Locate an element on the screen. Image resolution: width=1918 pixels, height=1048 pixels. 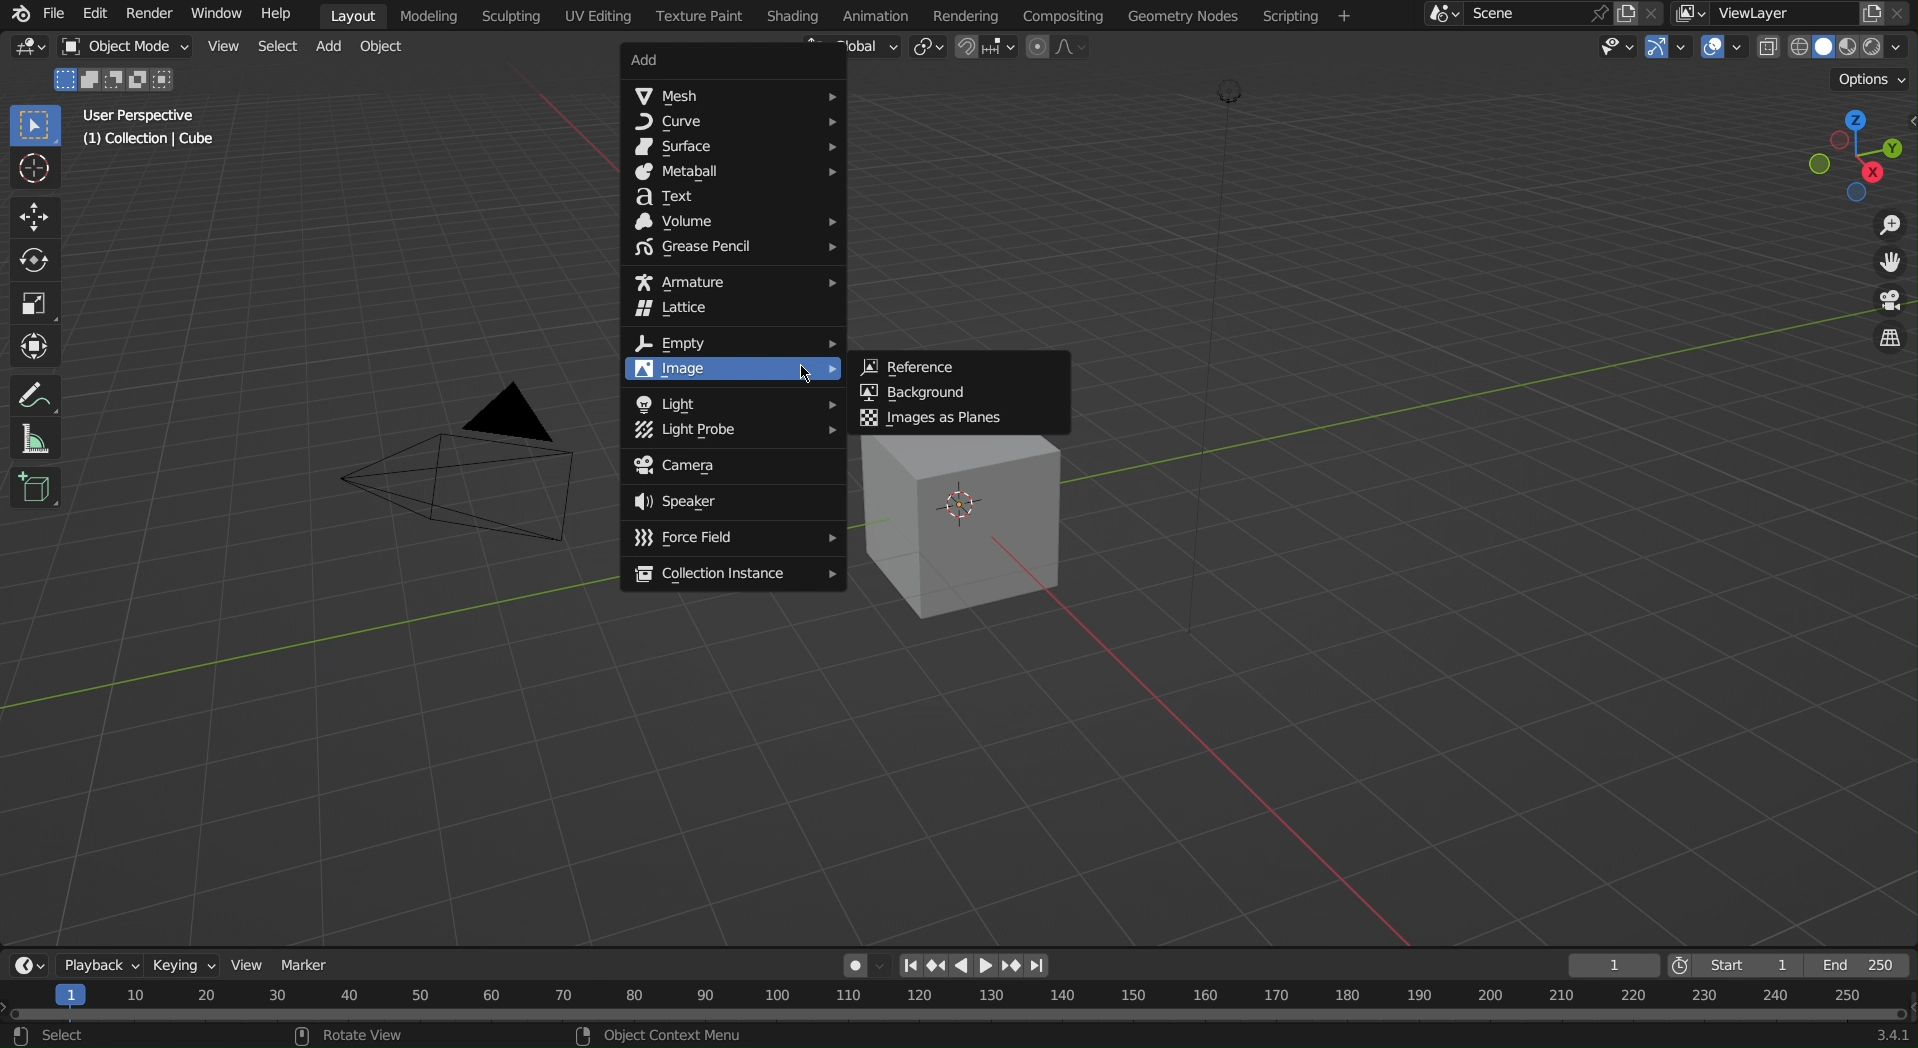
Speaker is located at coordinates (733, 502).